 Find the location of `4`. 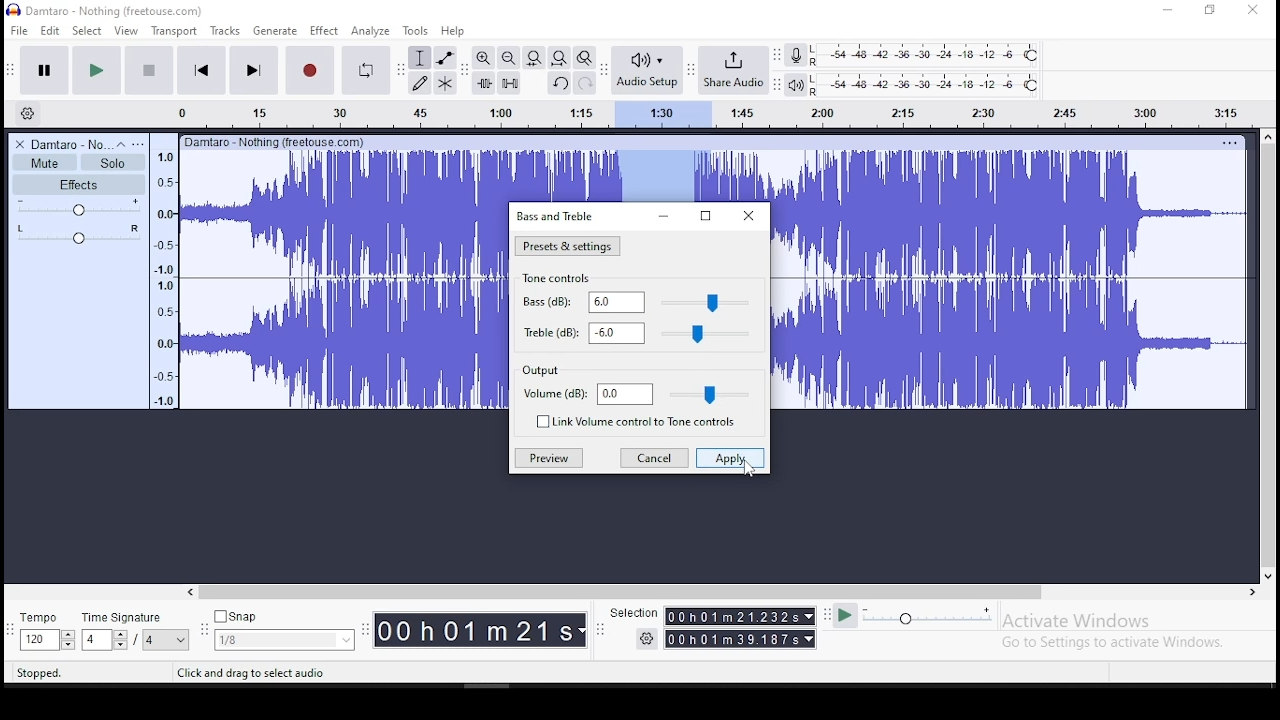

4 is located at coordinates (94, 640).